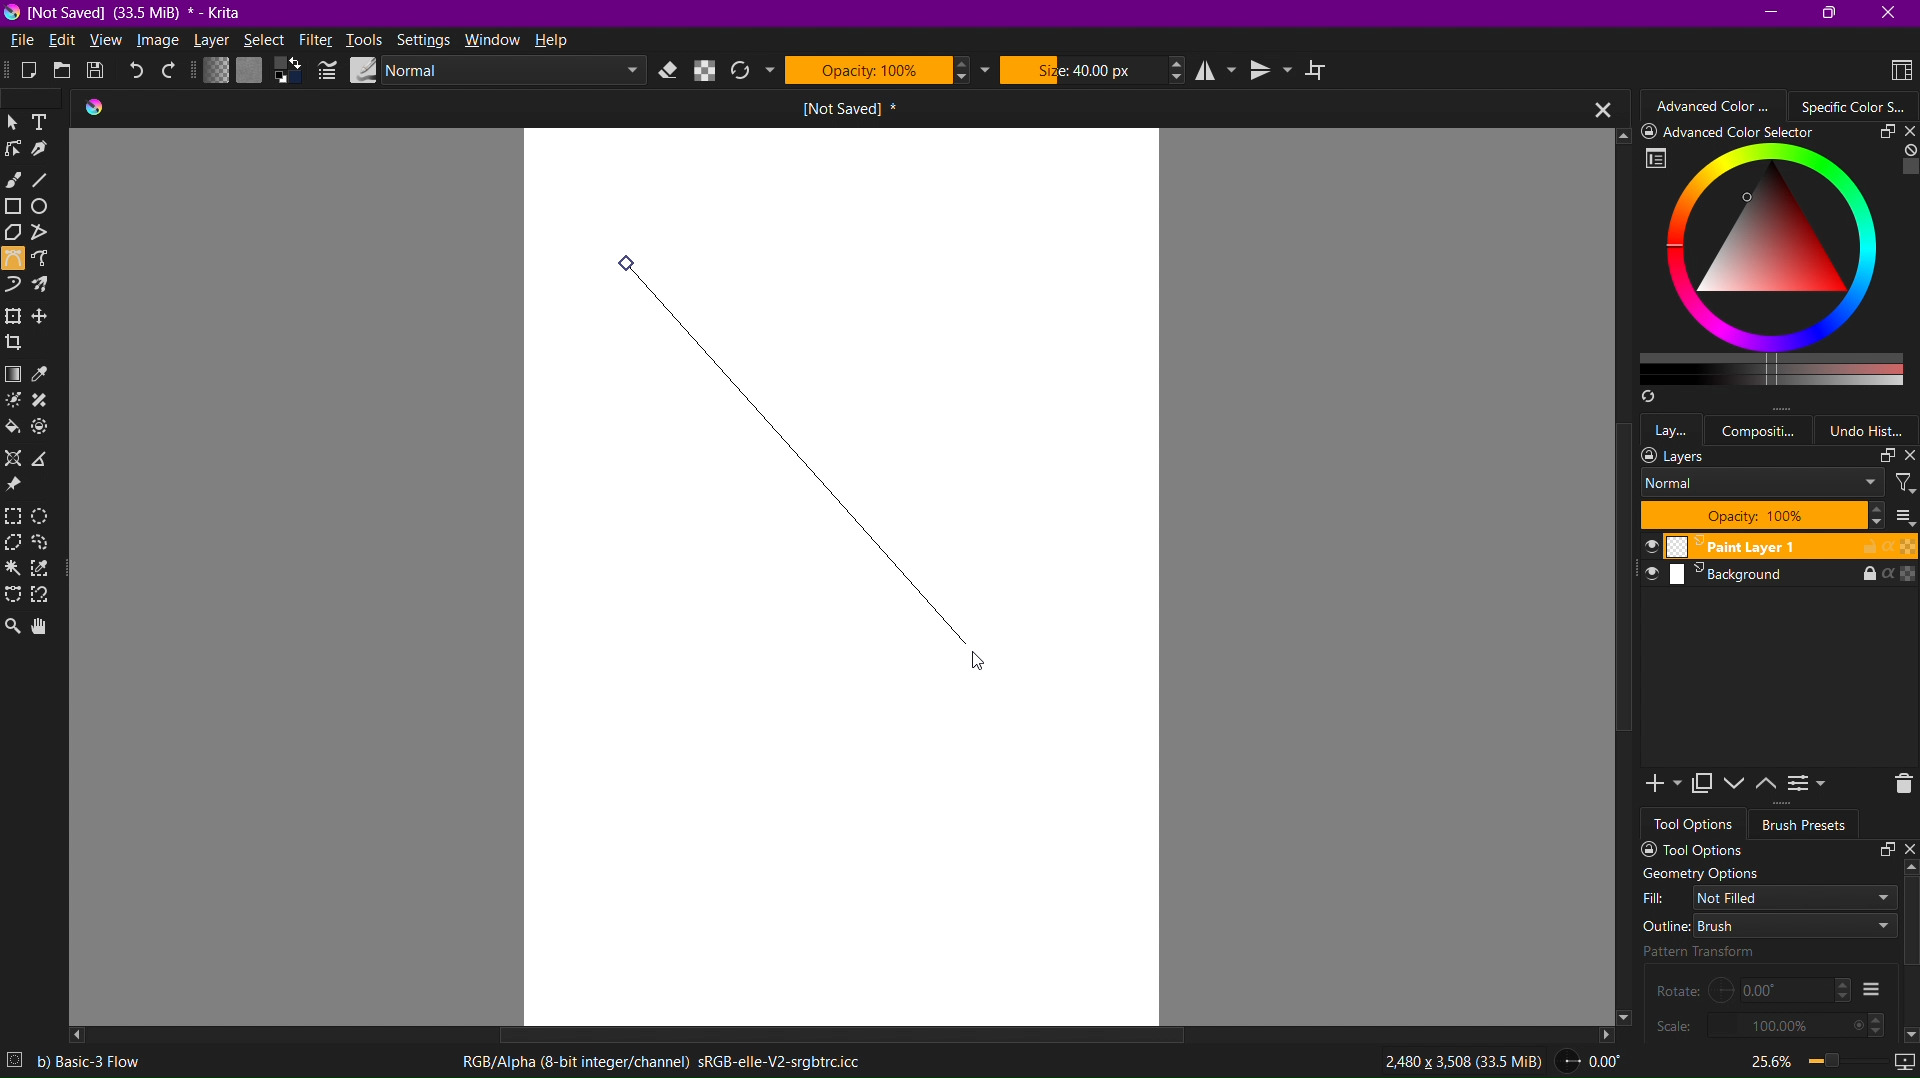 This screenshot has height=1078, width=1920. What do you see at coordinates (172, 72) in the screenshot?
I see `Redo` at bounding box center [172, 72].